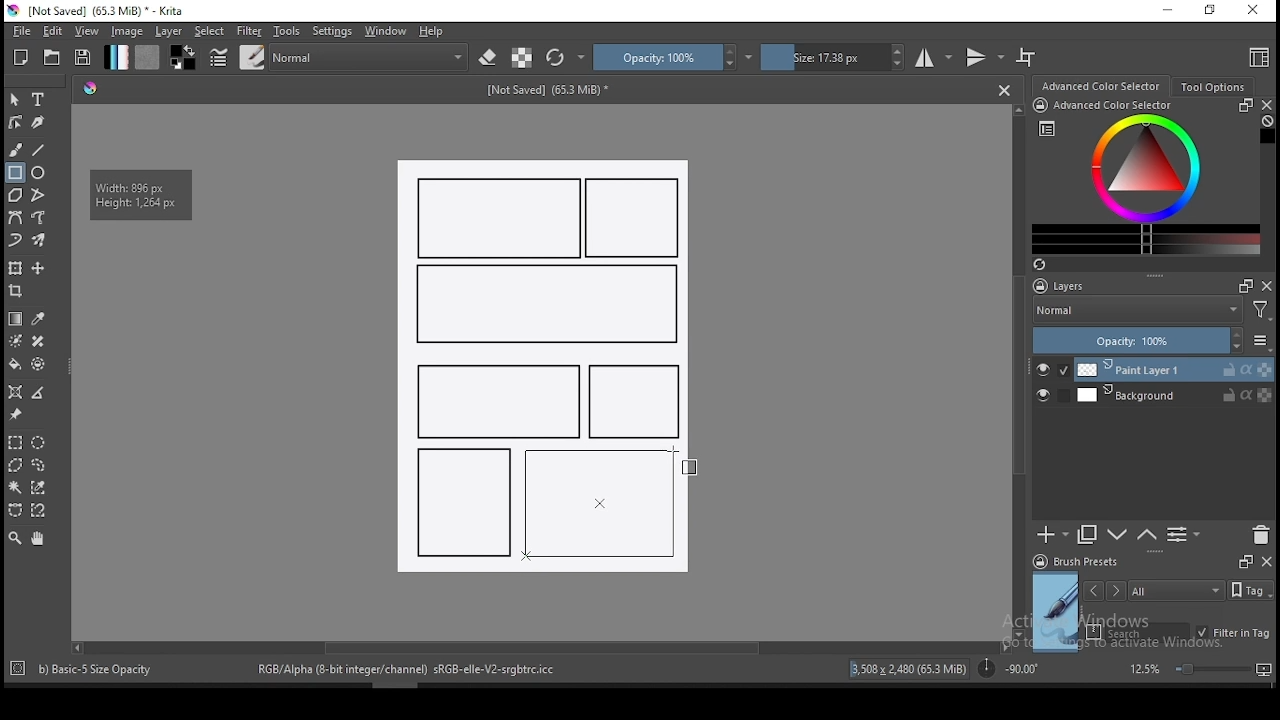  What do you see at coordinates (1245, 561) in the screenshot?
I see `Frames` at bounding box center [1245, 561].